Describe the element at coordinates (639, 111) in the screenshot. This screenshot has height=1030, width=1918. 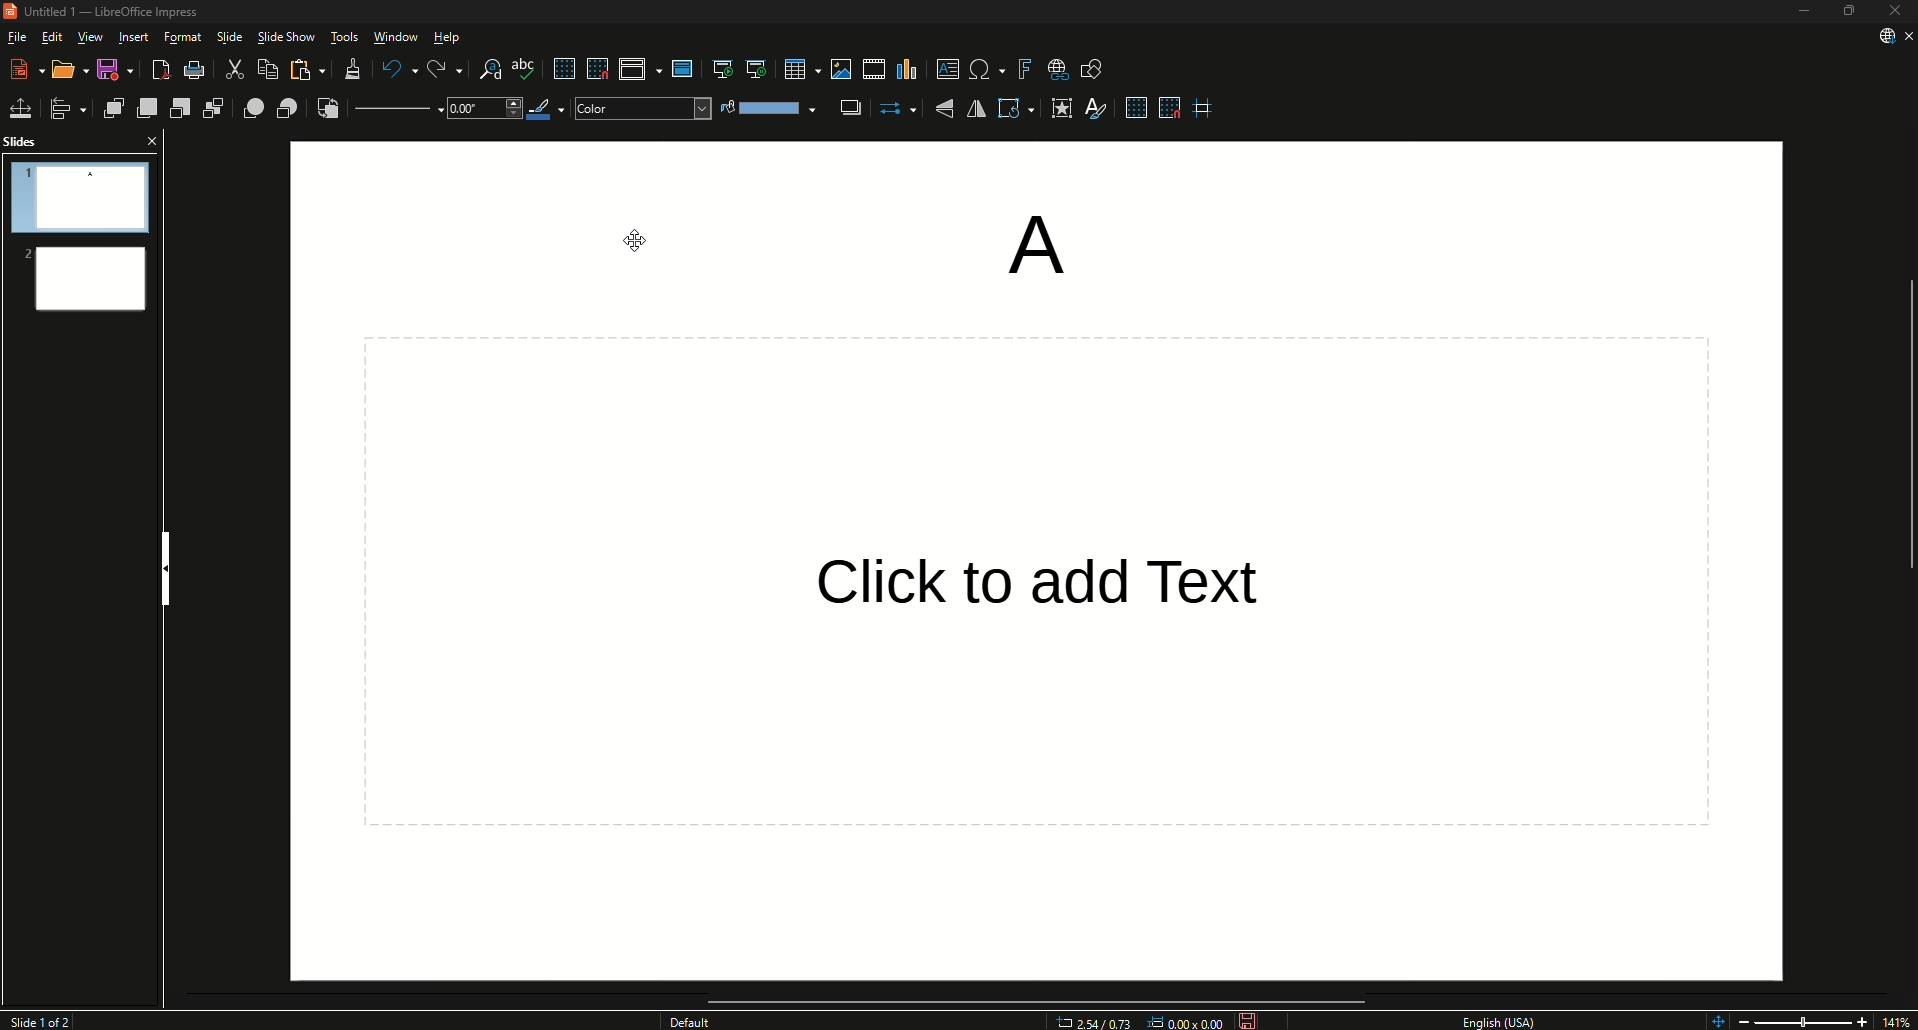
I see `Color Drop Down` at that location.